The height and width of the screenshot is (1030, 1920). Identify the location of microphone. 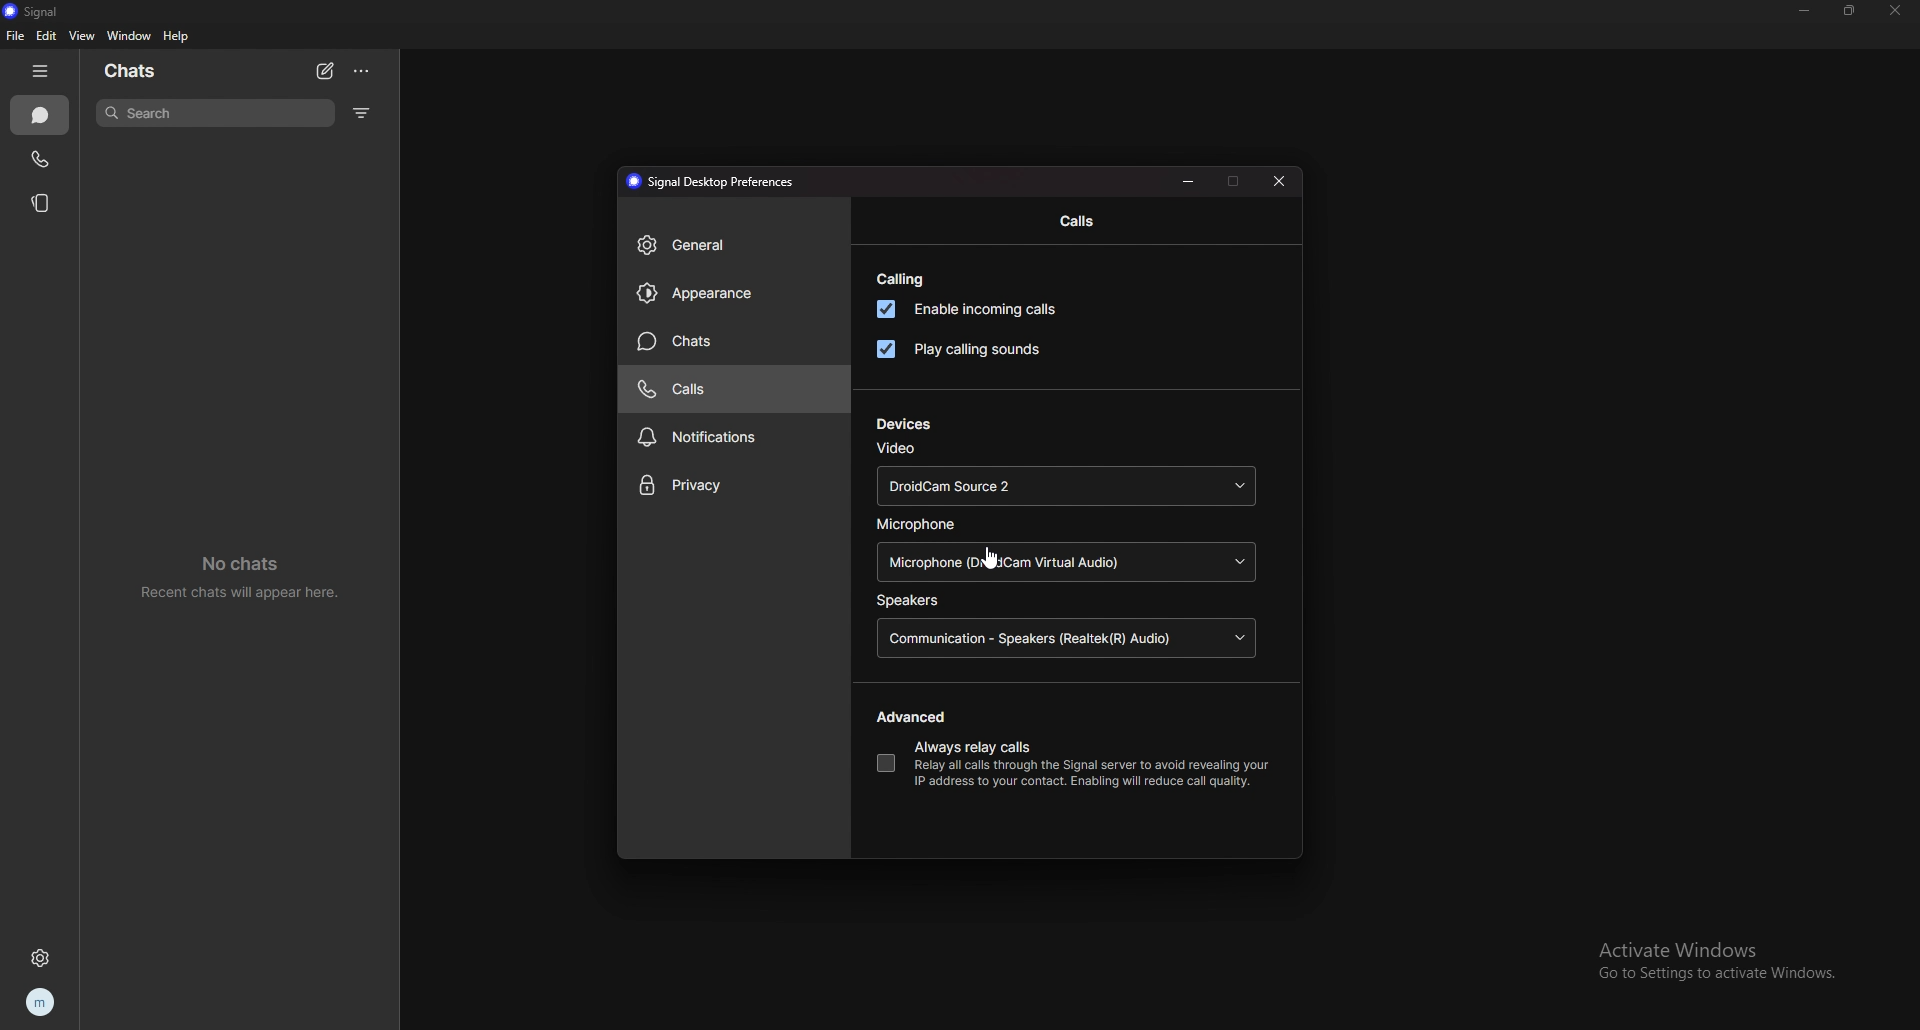
(922, 525).